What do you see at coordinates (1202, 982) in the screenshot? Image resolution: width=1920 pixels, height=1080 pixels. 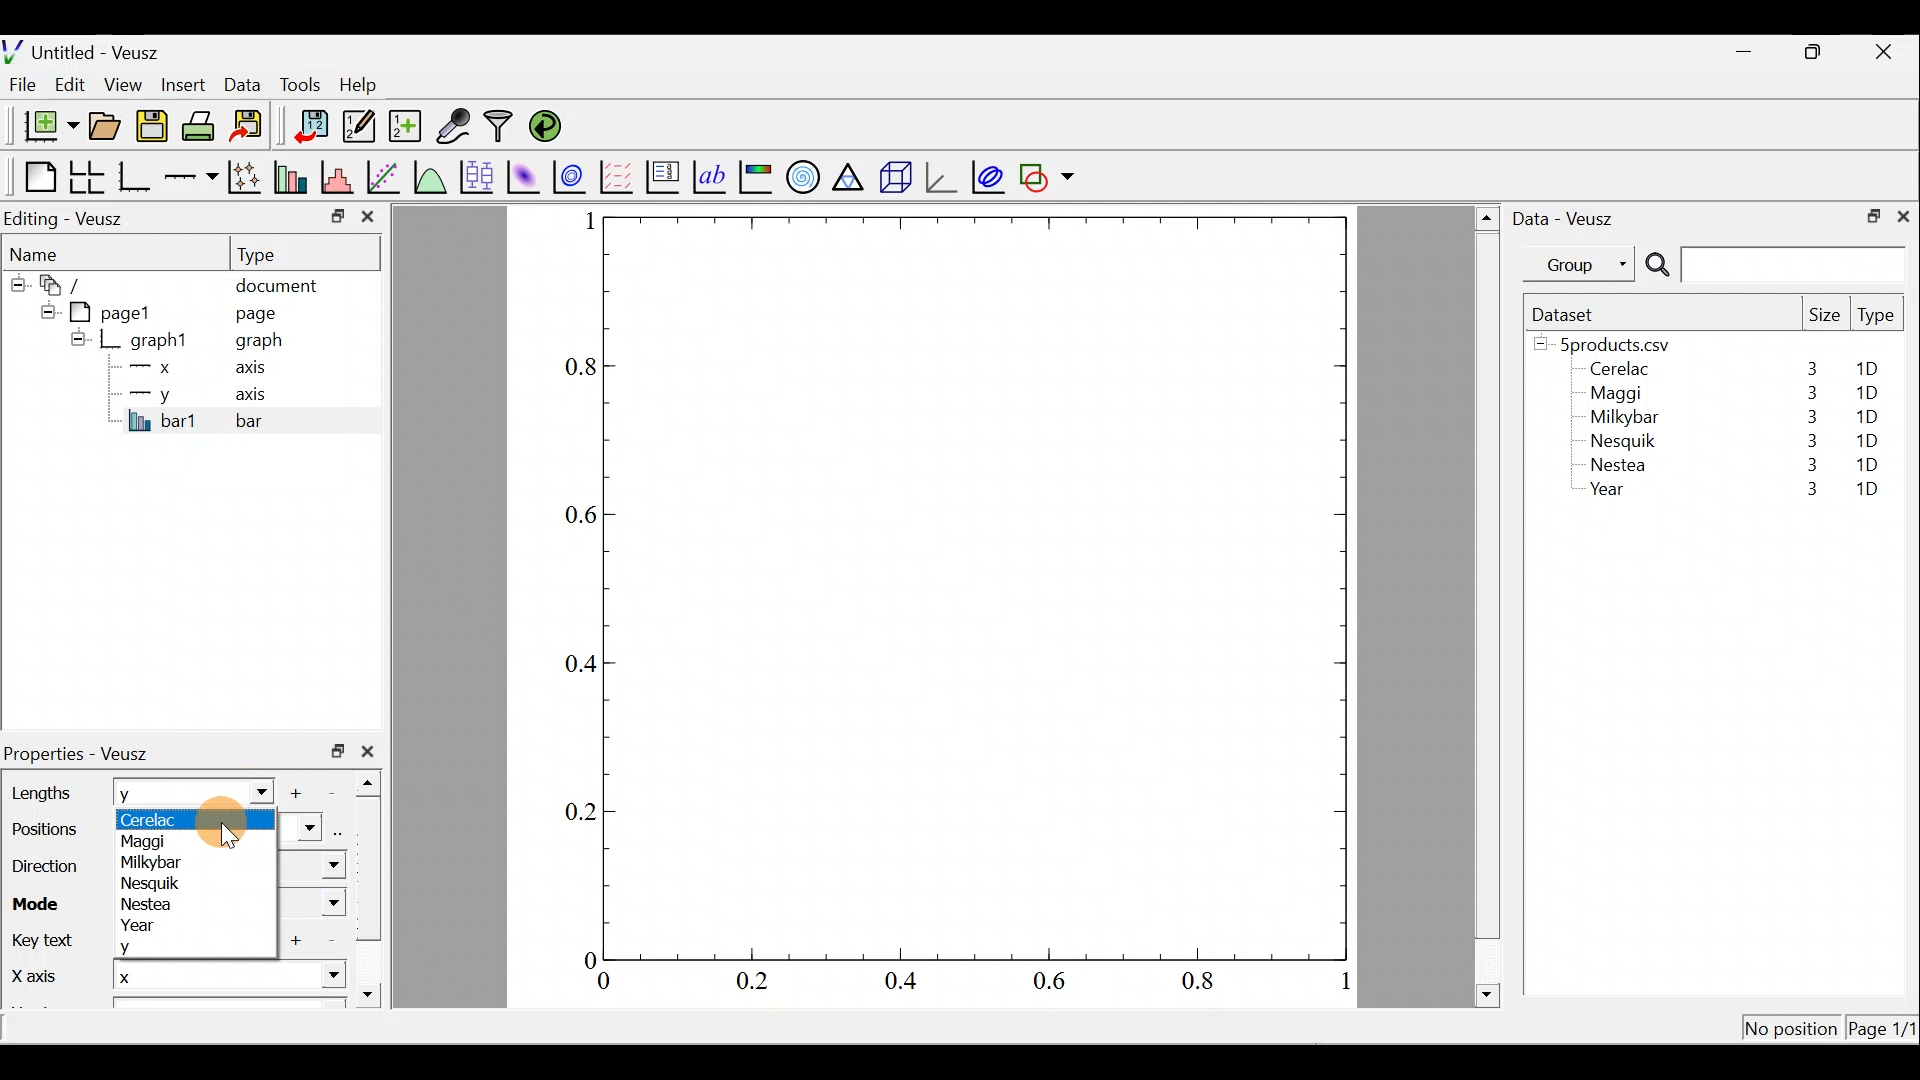 I see `0.8` at bounding box center [1202, 982].